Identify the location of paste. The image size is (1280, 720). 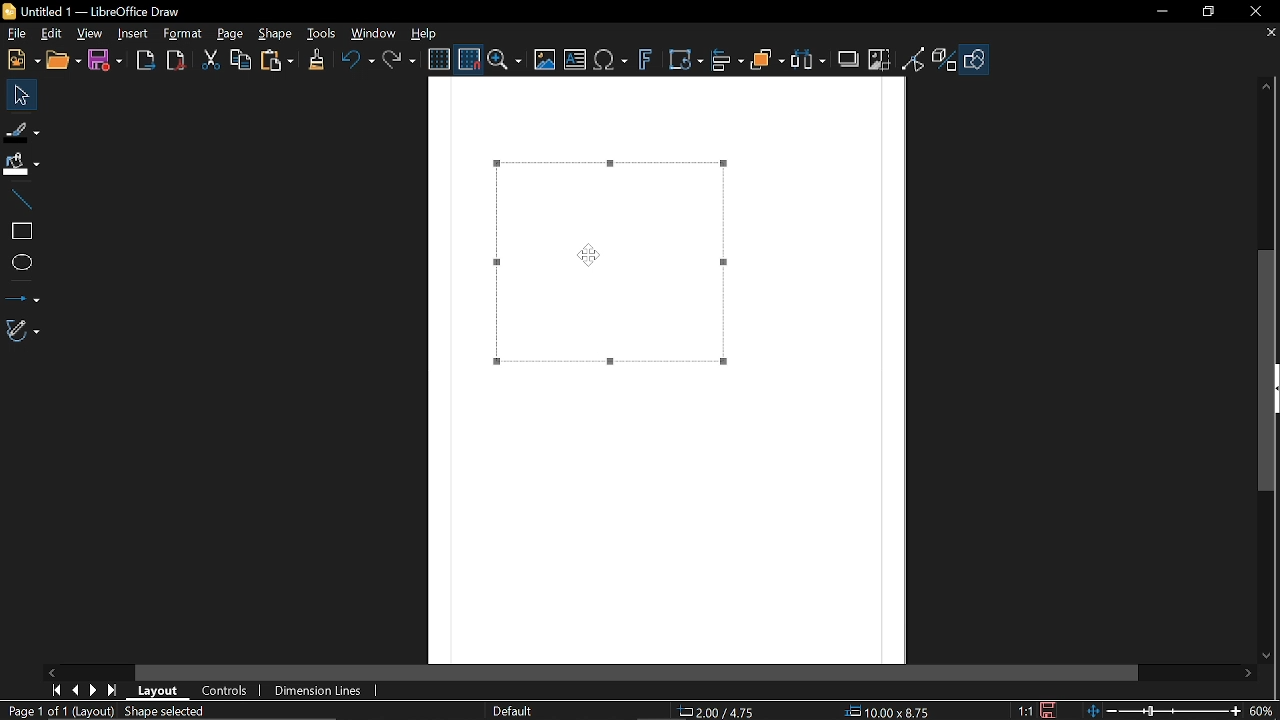
(278, 60).